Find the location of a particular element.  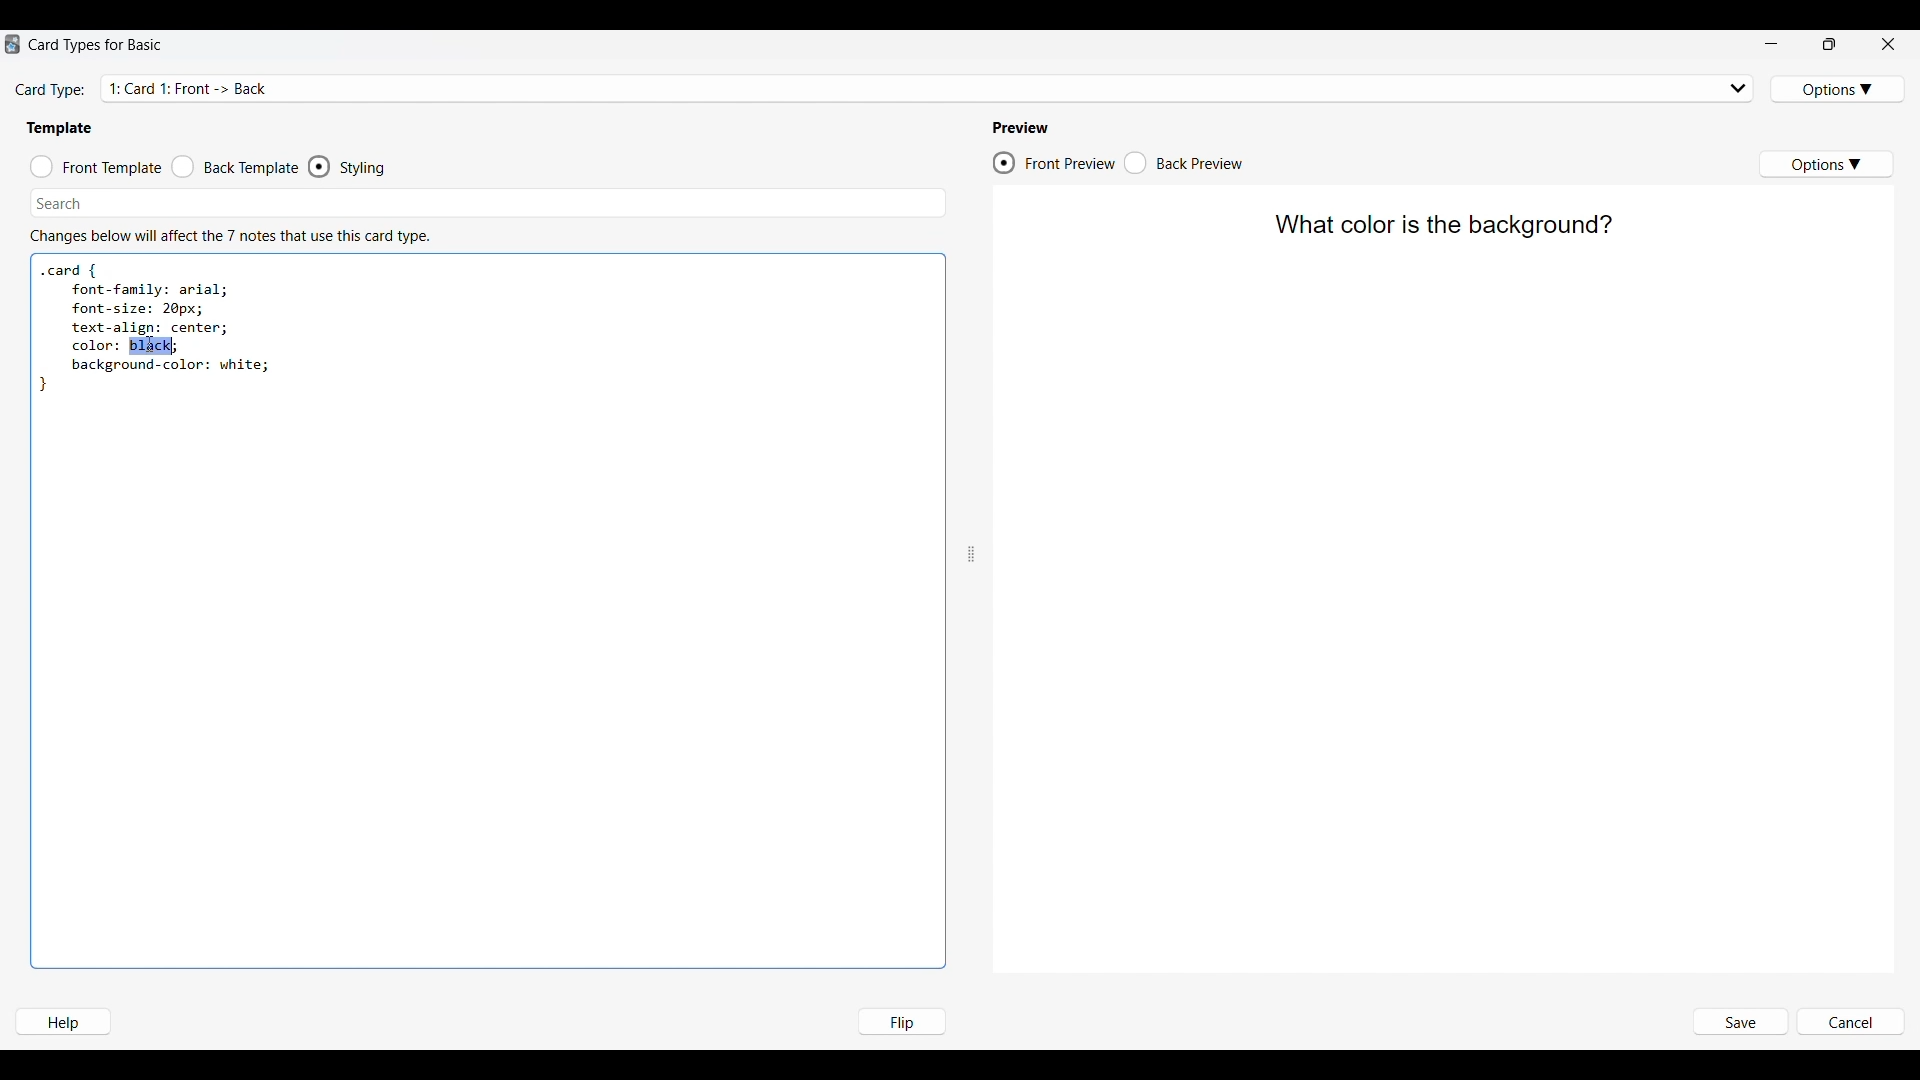

Software logo is located at coordinates (12, 44).